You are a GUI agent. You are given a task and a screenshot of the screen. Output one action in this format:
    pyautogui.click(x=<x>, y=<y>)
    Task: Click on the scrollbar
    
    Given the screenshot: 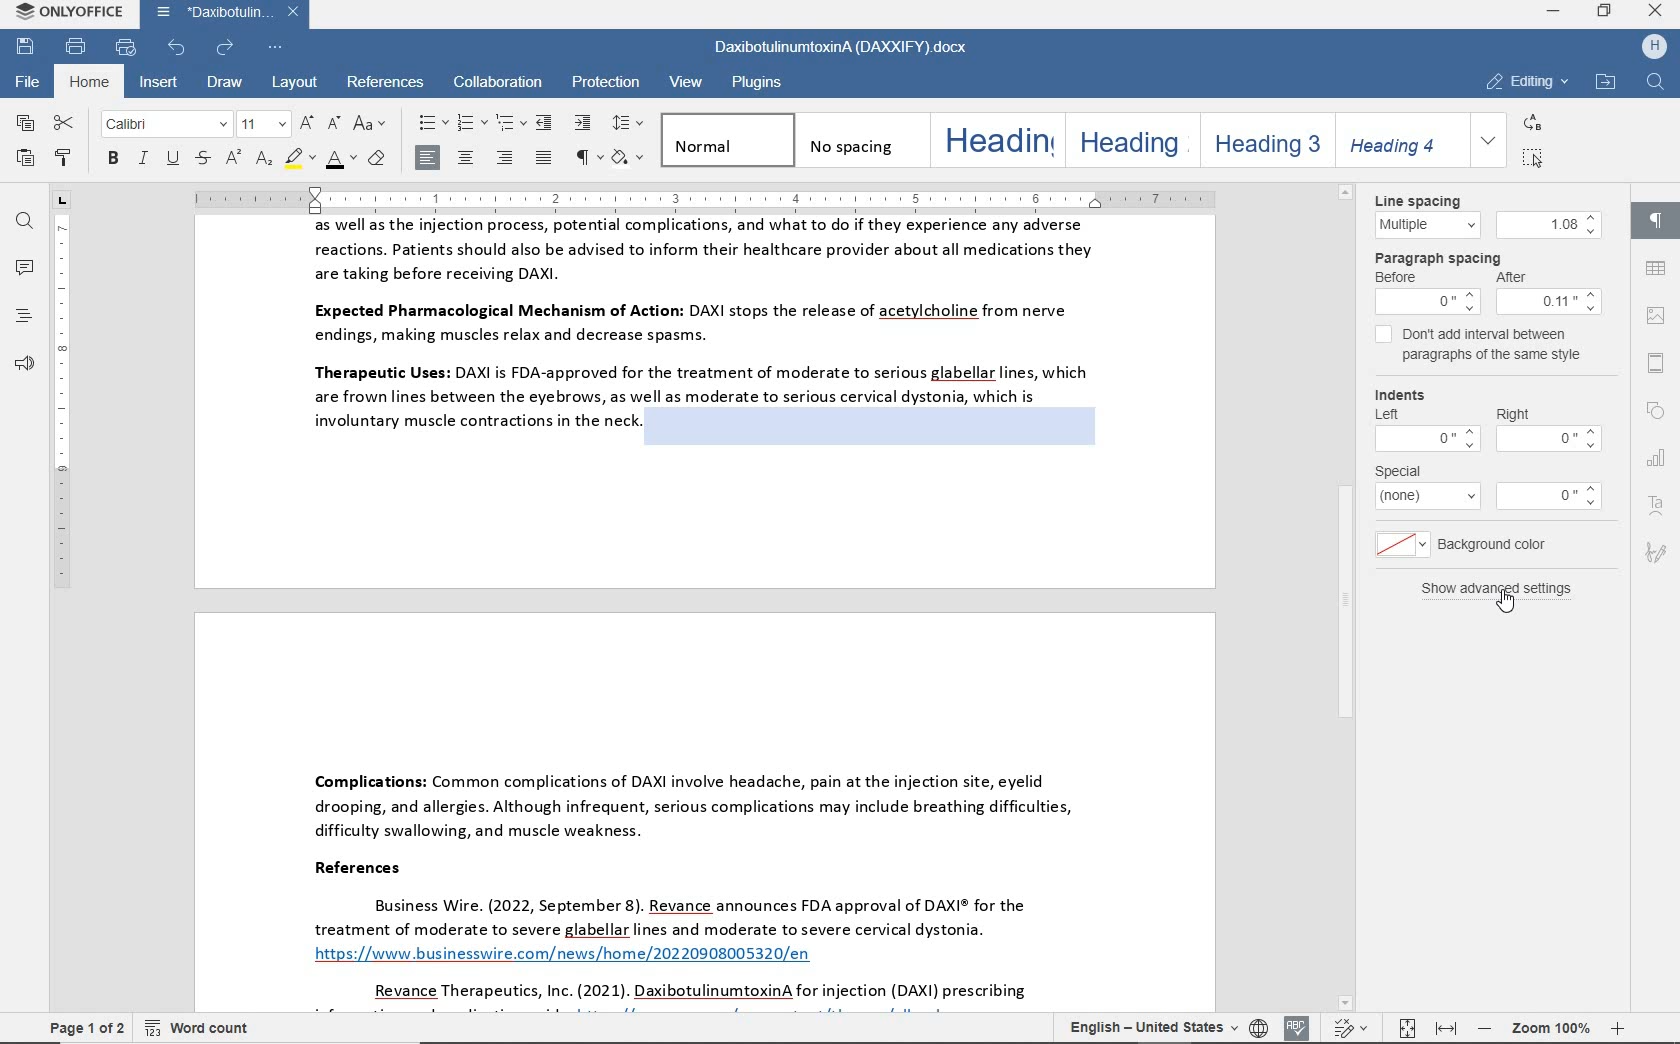 What is the action you would take?
    pyautogui.click(x=1619, y=600)
    